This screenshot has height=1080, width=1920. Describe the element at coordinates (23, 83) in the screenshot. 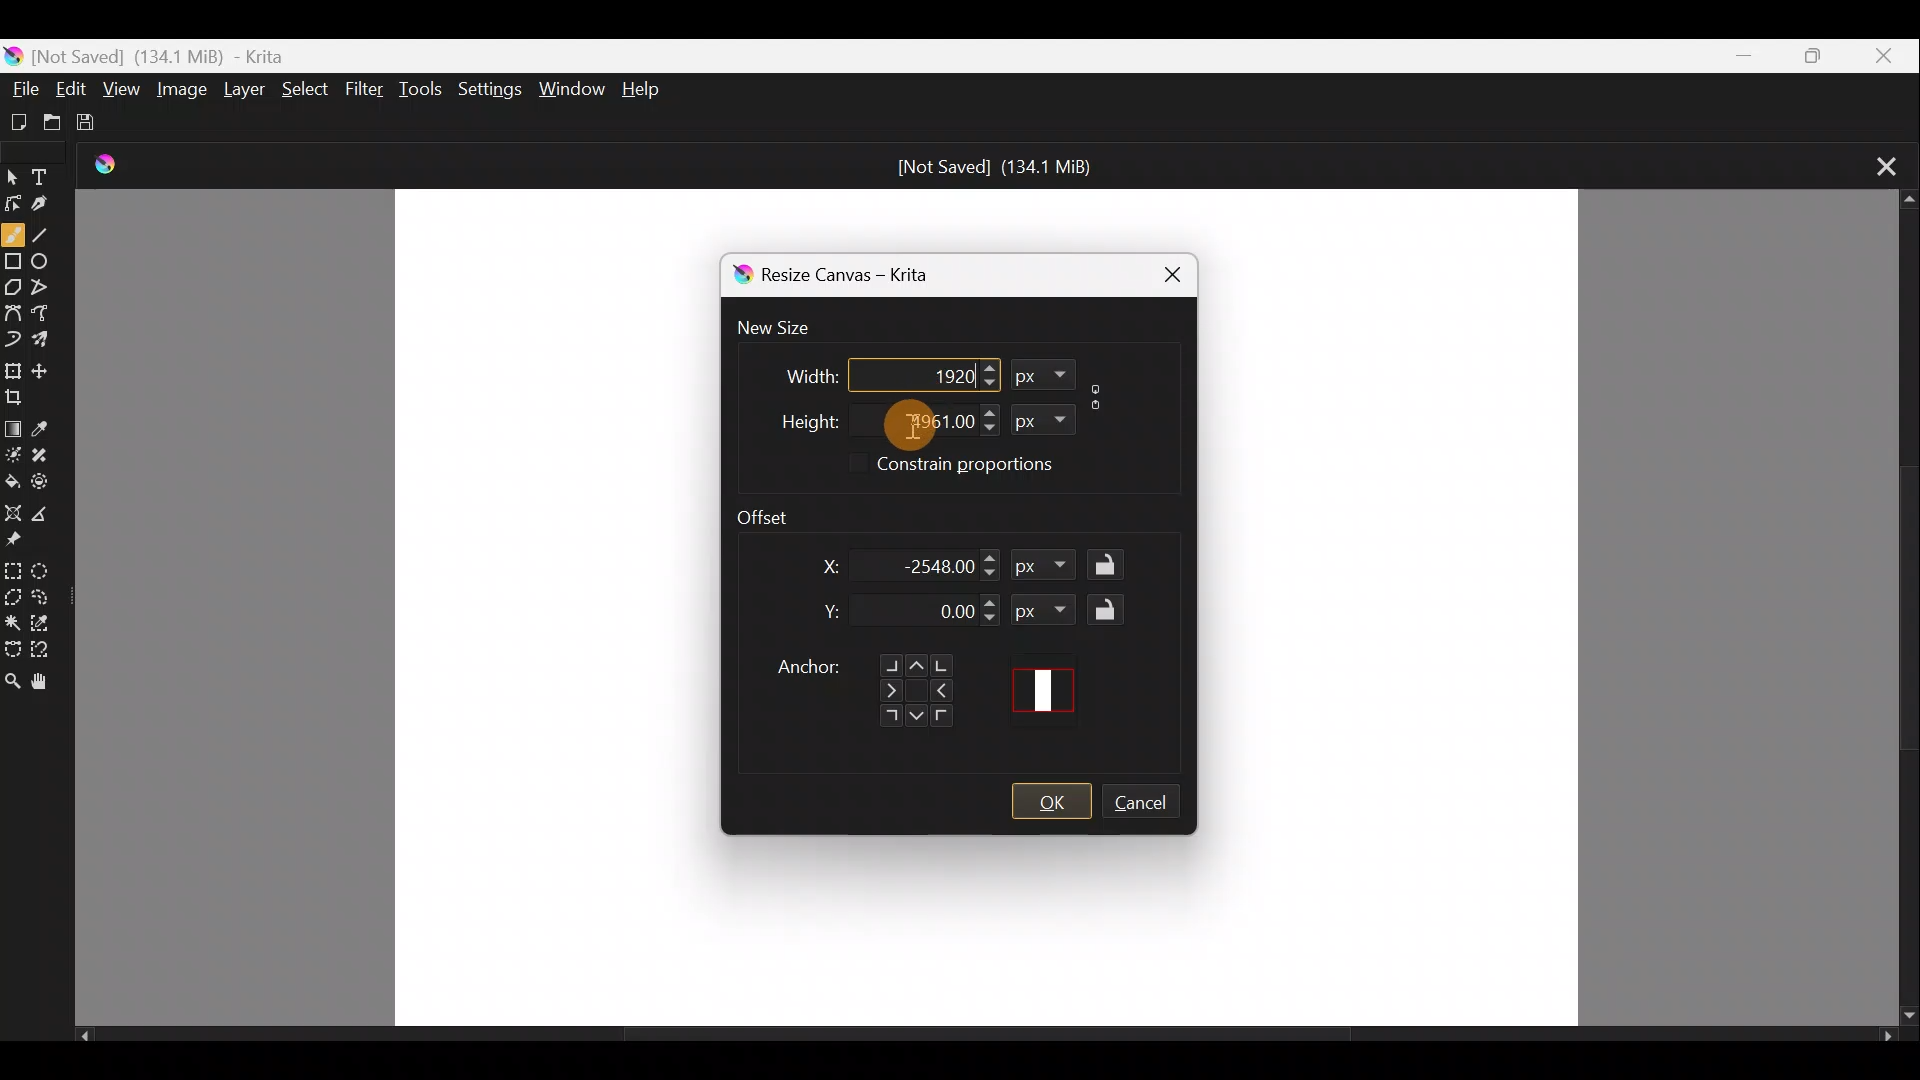

I see `File` at that location.